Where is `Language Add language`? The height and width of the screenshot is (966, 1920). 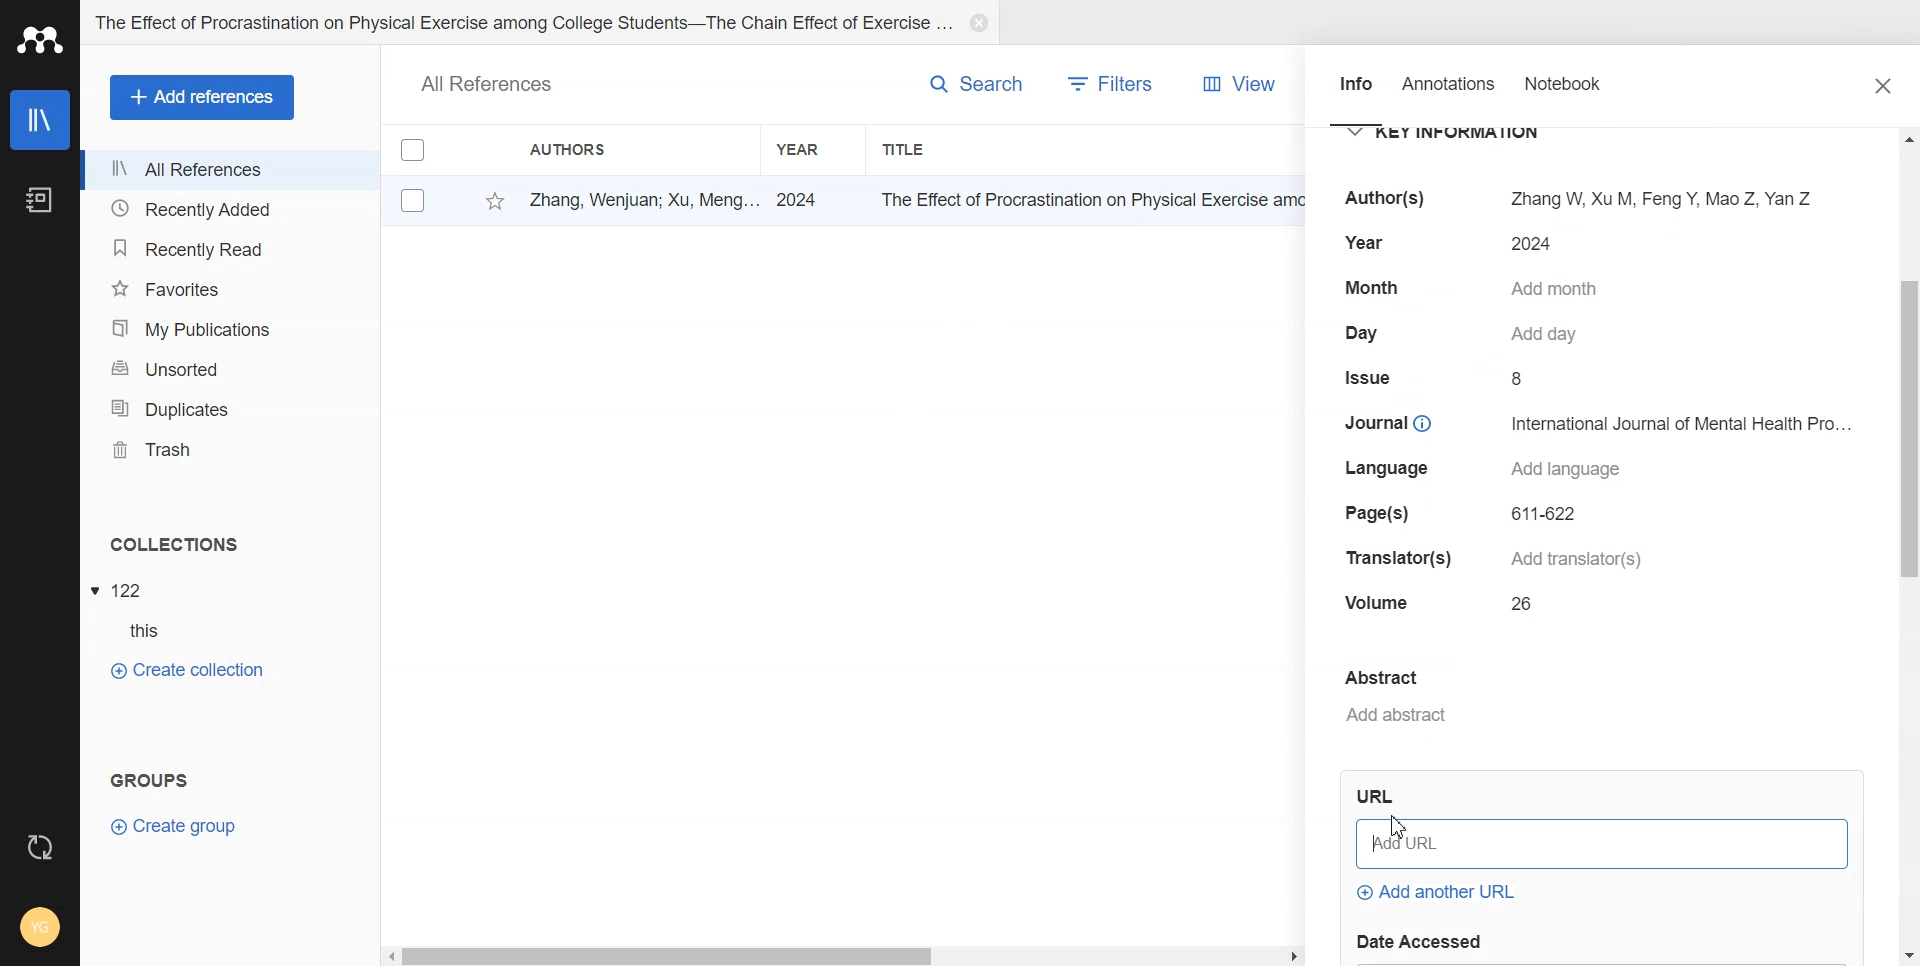 Language Add language is located at coordinates (1490, 469).